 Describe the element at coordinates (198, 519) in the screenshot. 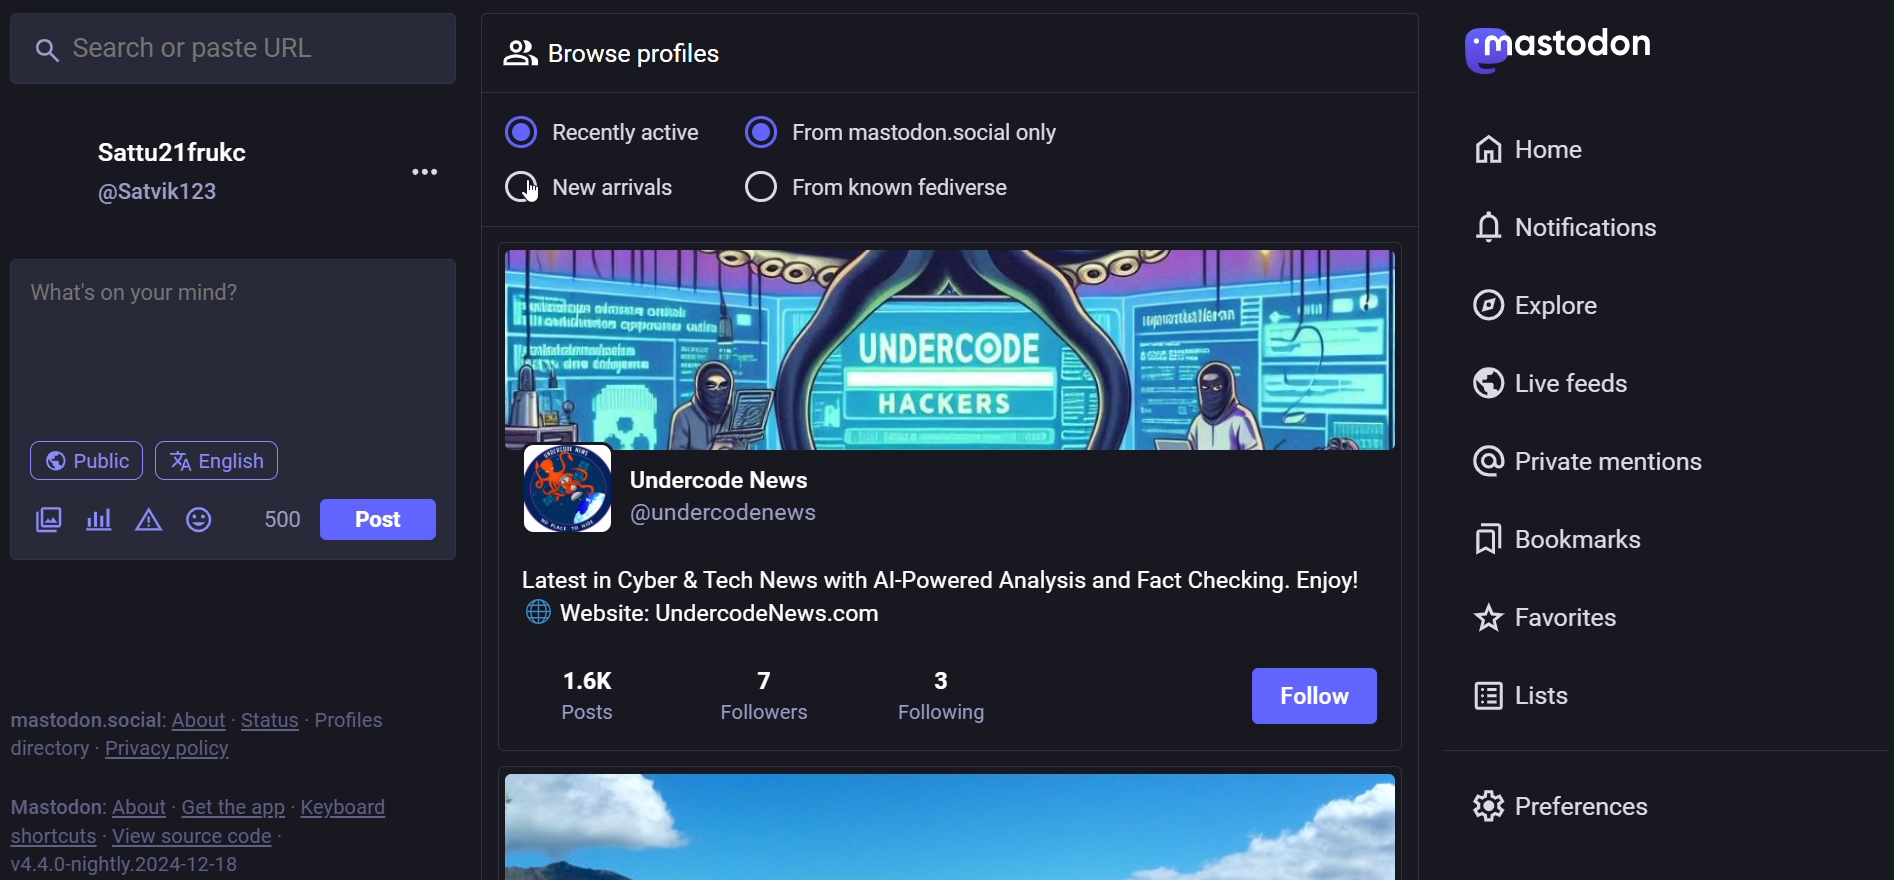

I see `emoji` at that location.